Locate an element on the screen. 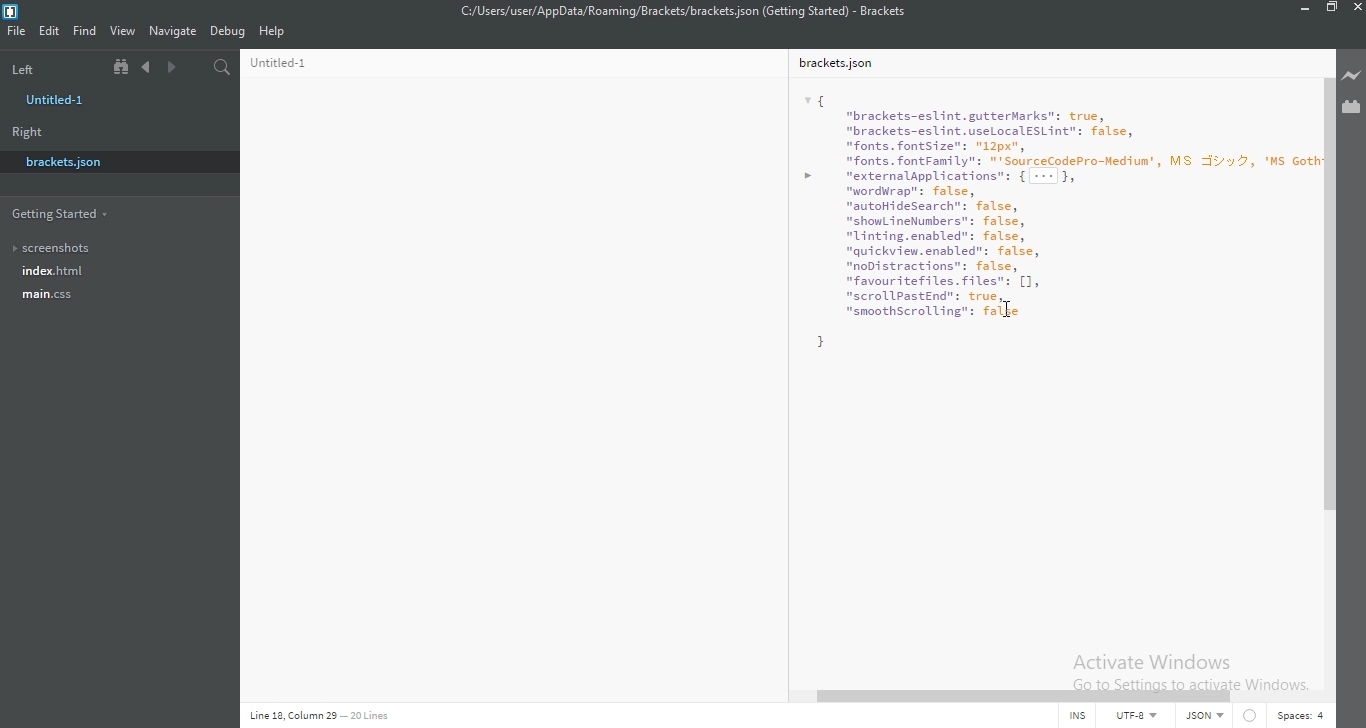  Edit is located at coordinates (52, 30).